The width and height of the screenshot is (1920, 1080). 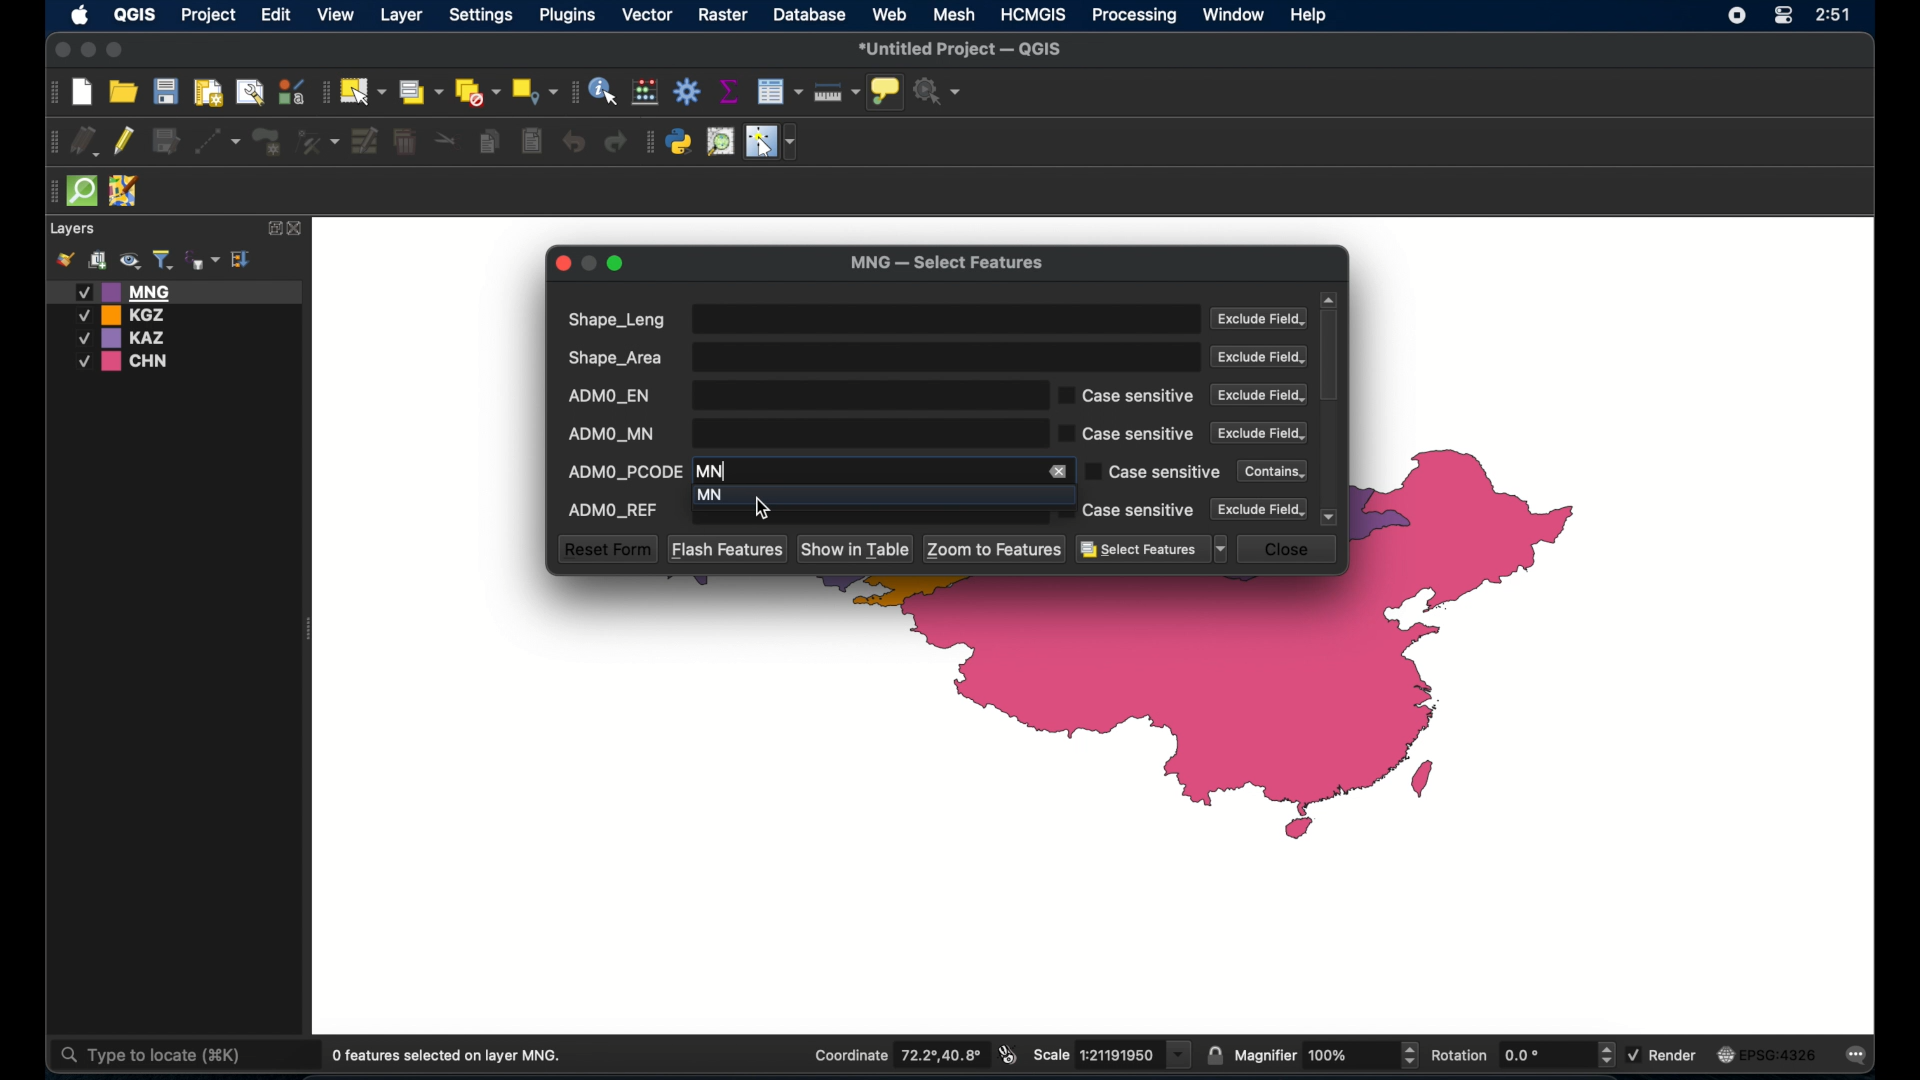 What do you see at coordinates (879, 319) in the screenshot?
I see `shape_LEng` at bounding box center [879, 319].